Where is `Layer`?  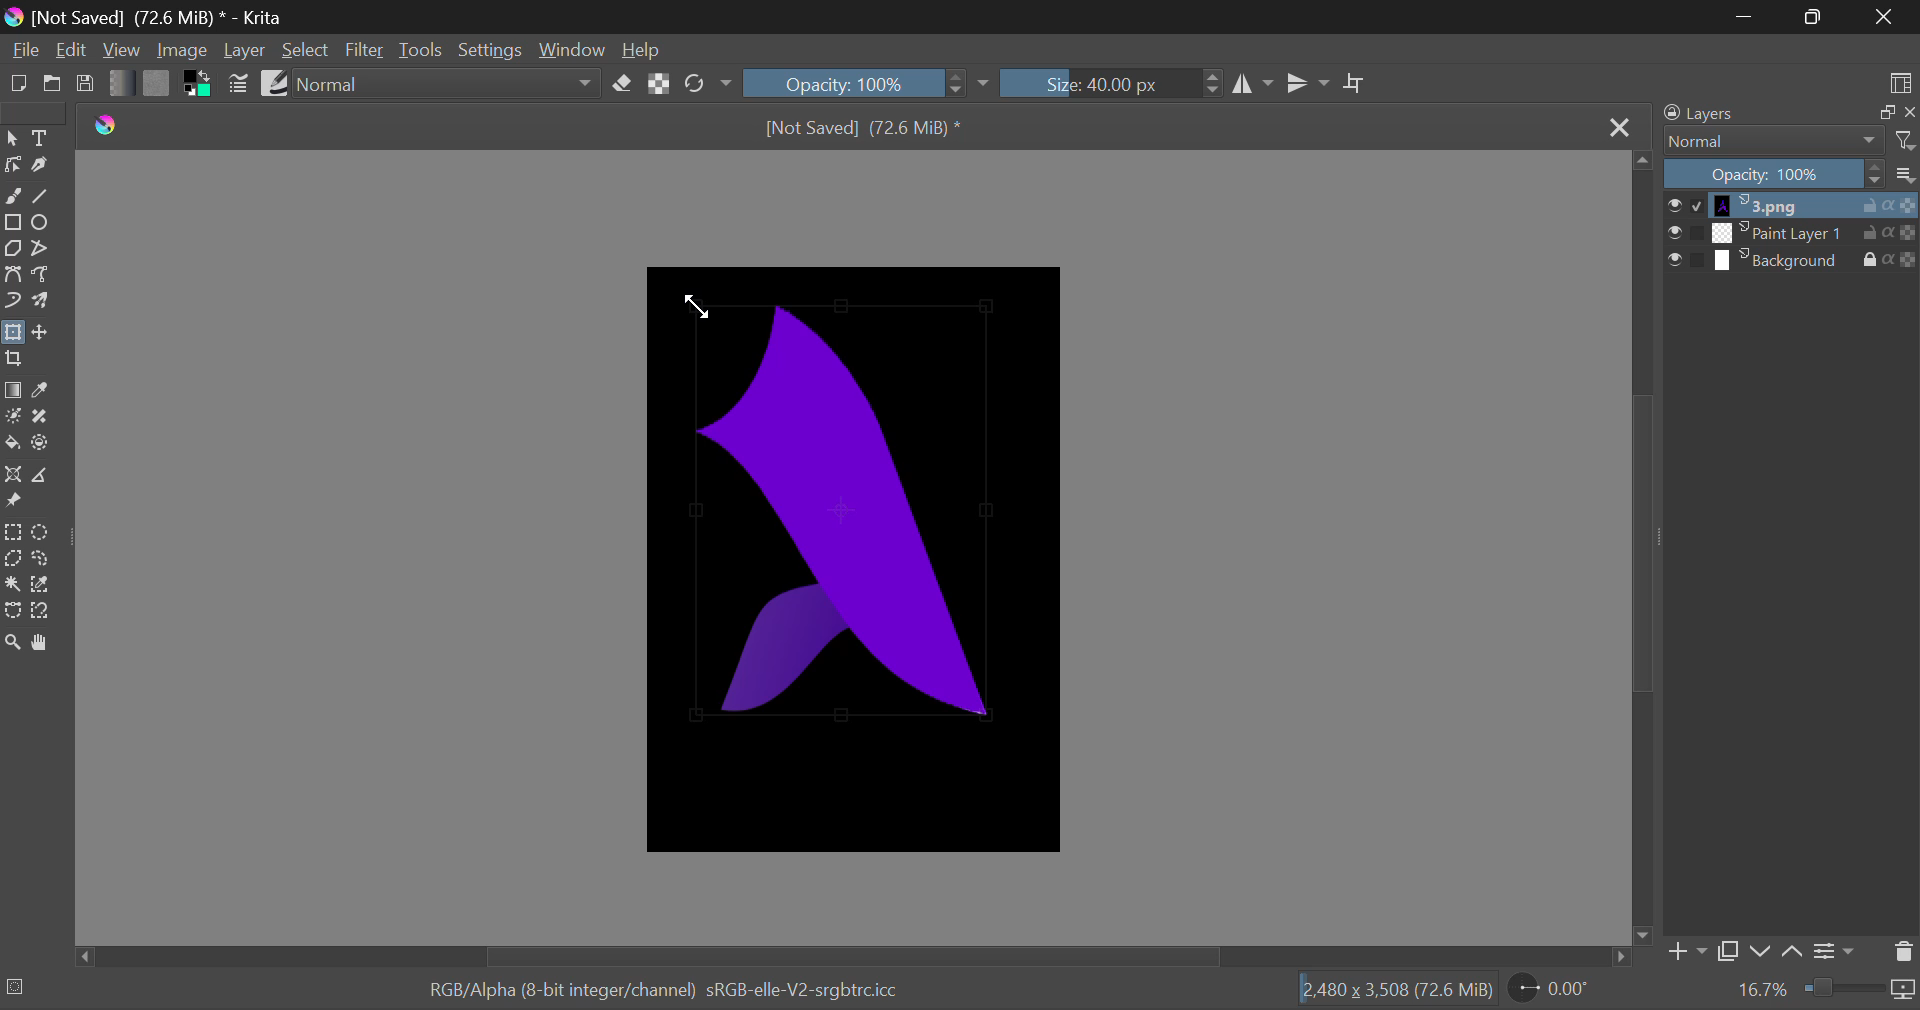
Layer is located at coordinates (245, 50).